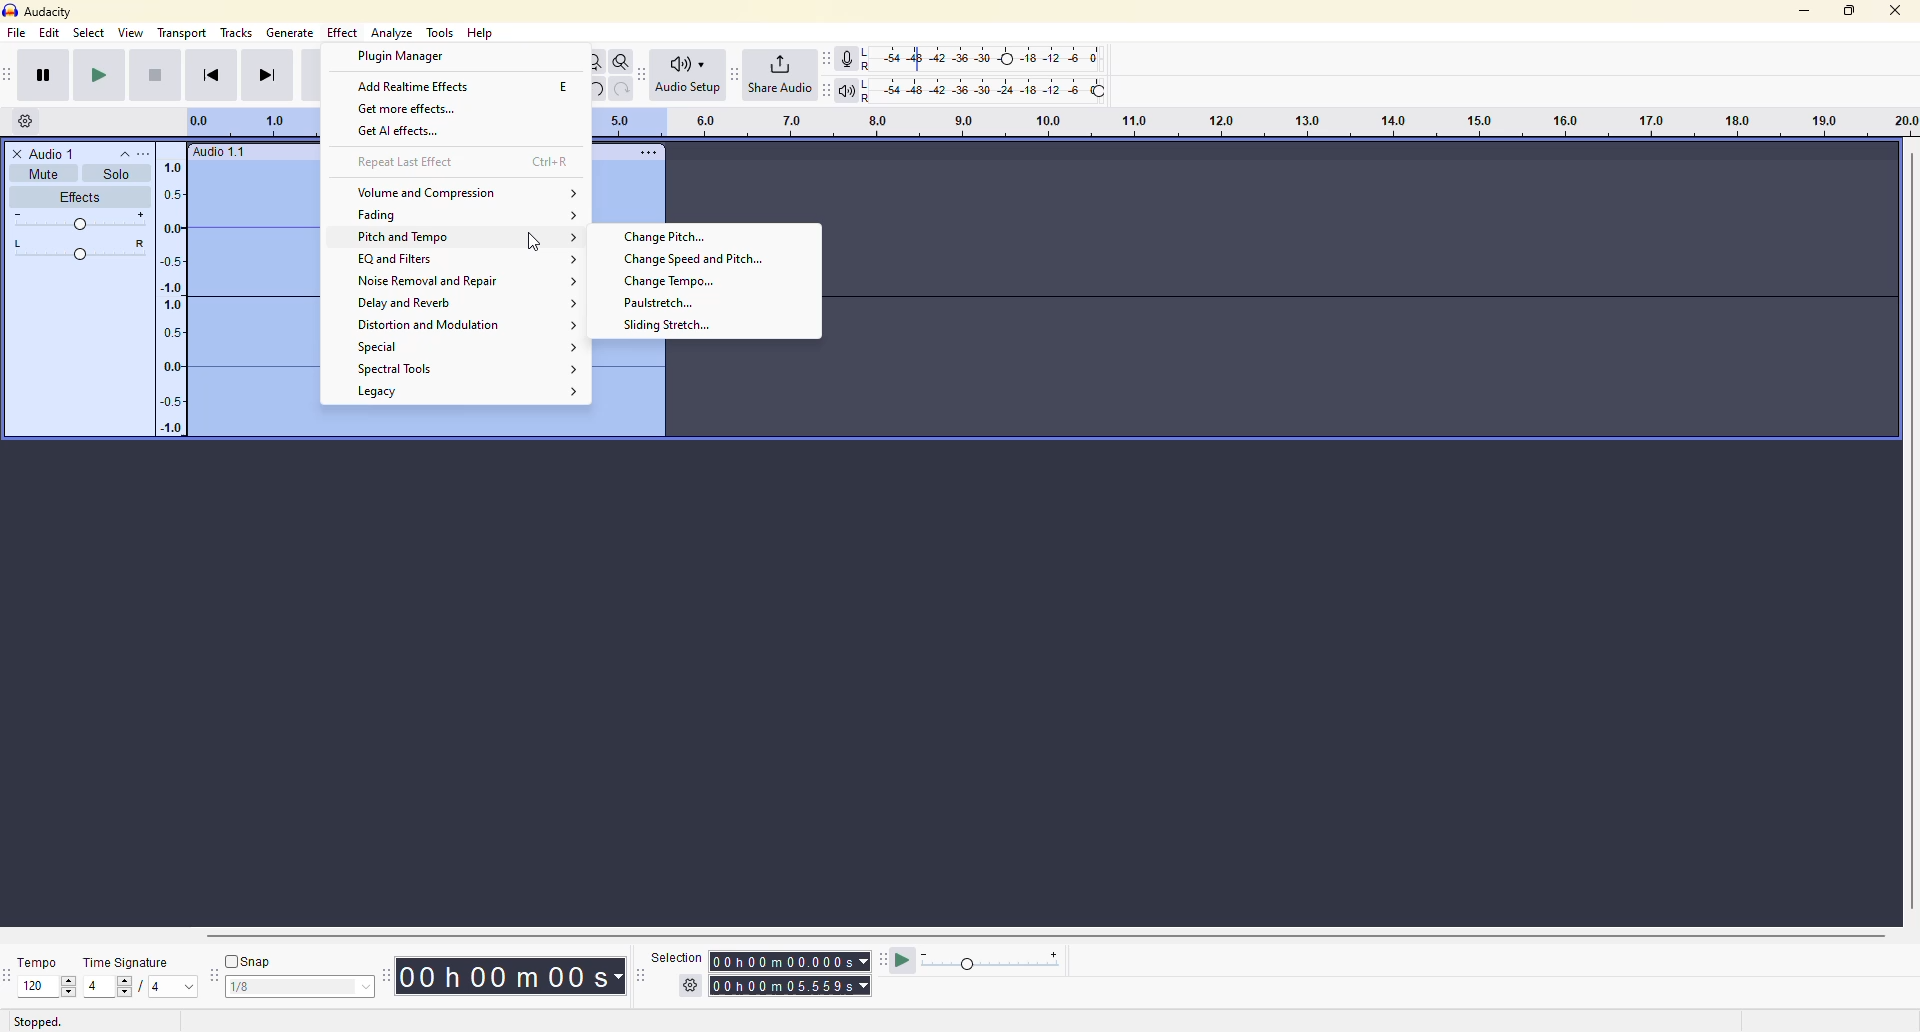 The image size is (1920, 1032). I want to click on up, so click(69, 979).